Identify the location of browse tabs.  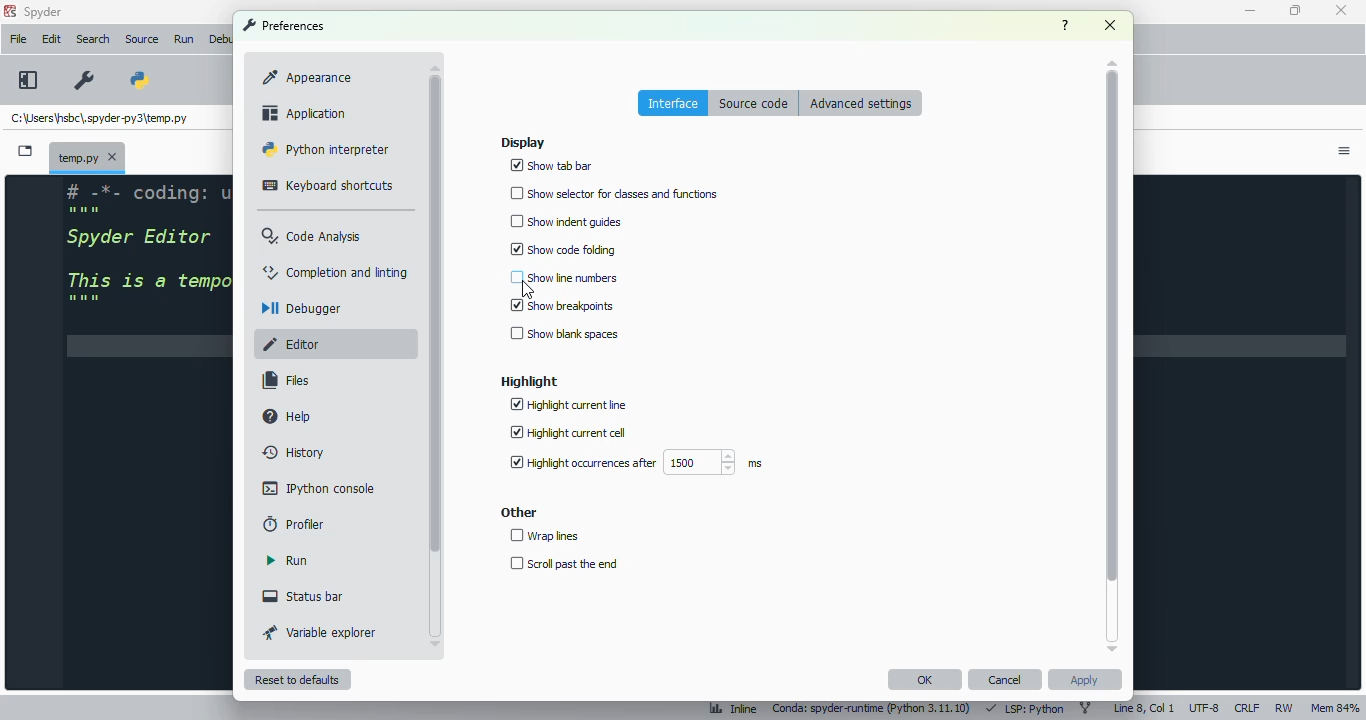
(26, 151).